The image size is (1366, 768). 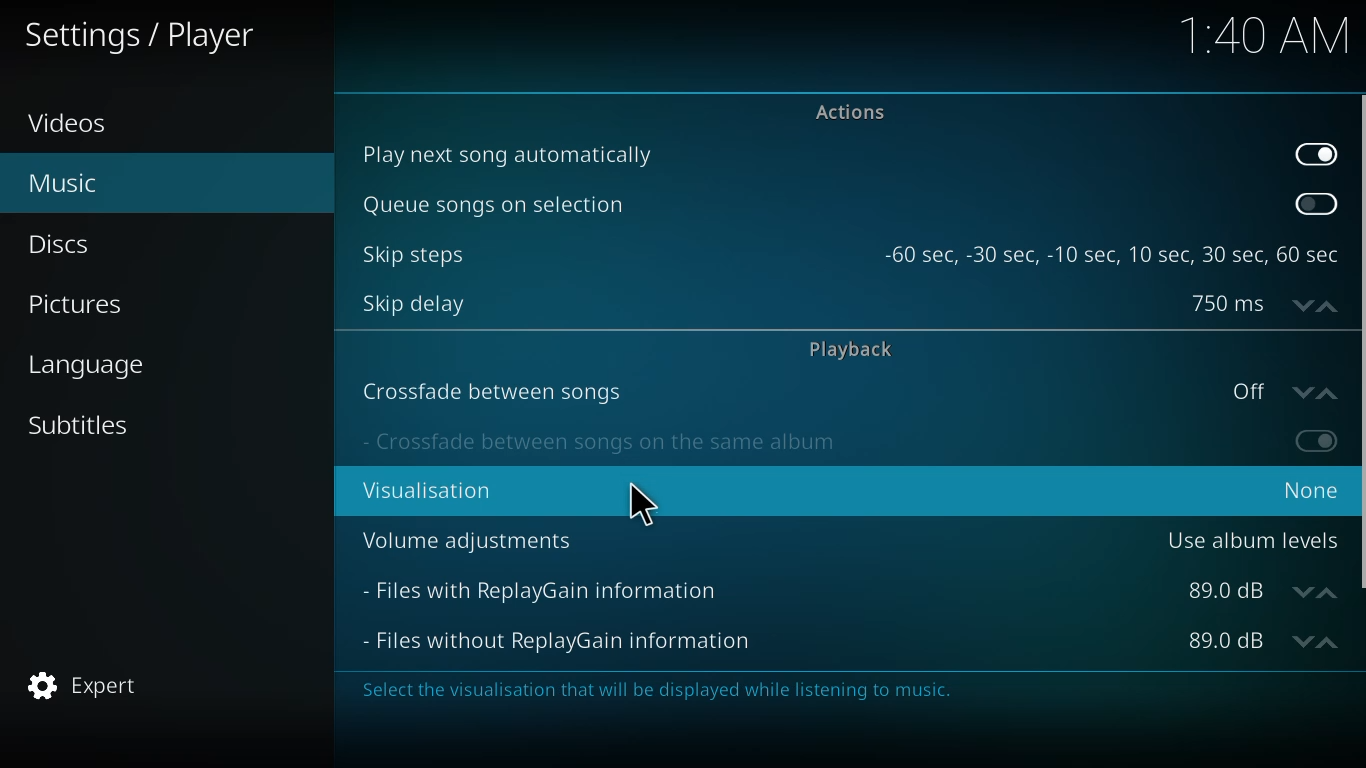 I want to click on visualisation, so click(x=440, y=492).